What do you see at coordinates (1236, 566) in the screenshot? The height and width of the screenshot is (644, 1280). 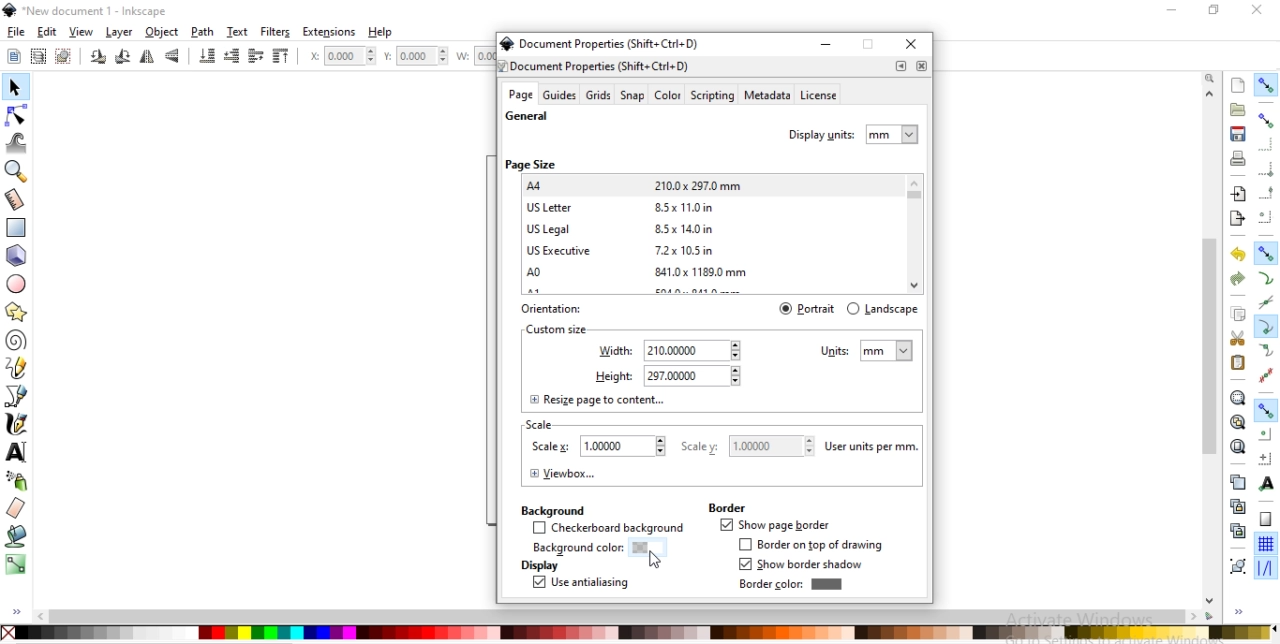 I see `group objects` at bounding box center [1236, 566].